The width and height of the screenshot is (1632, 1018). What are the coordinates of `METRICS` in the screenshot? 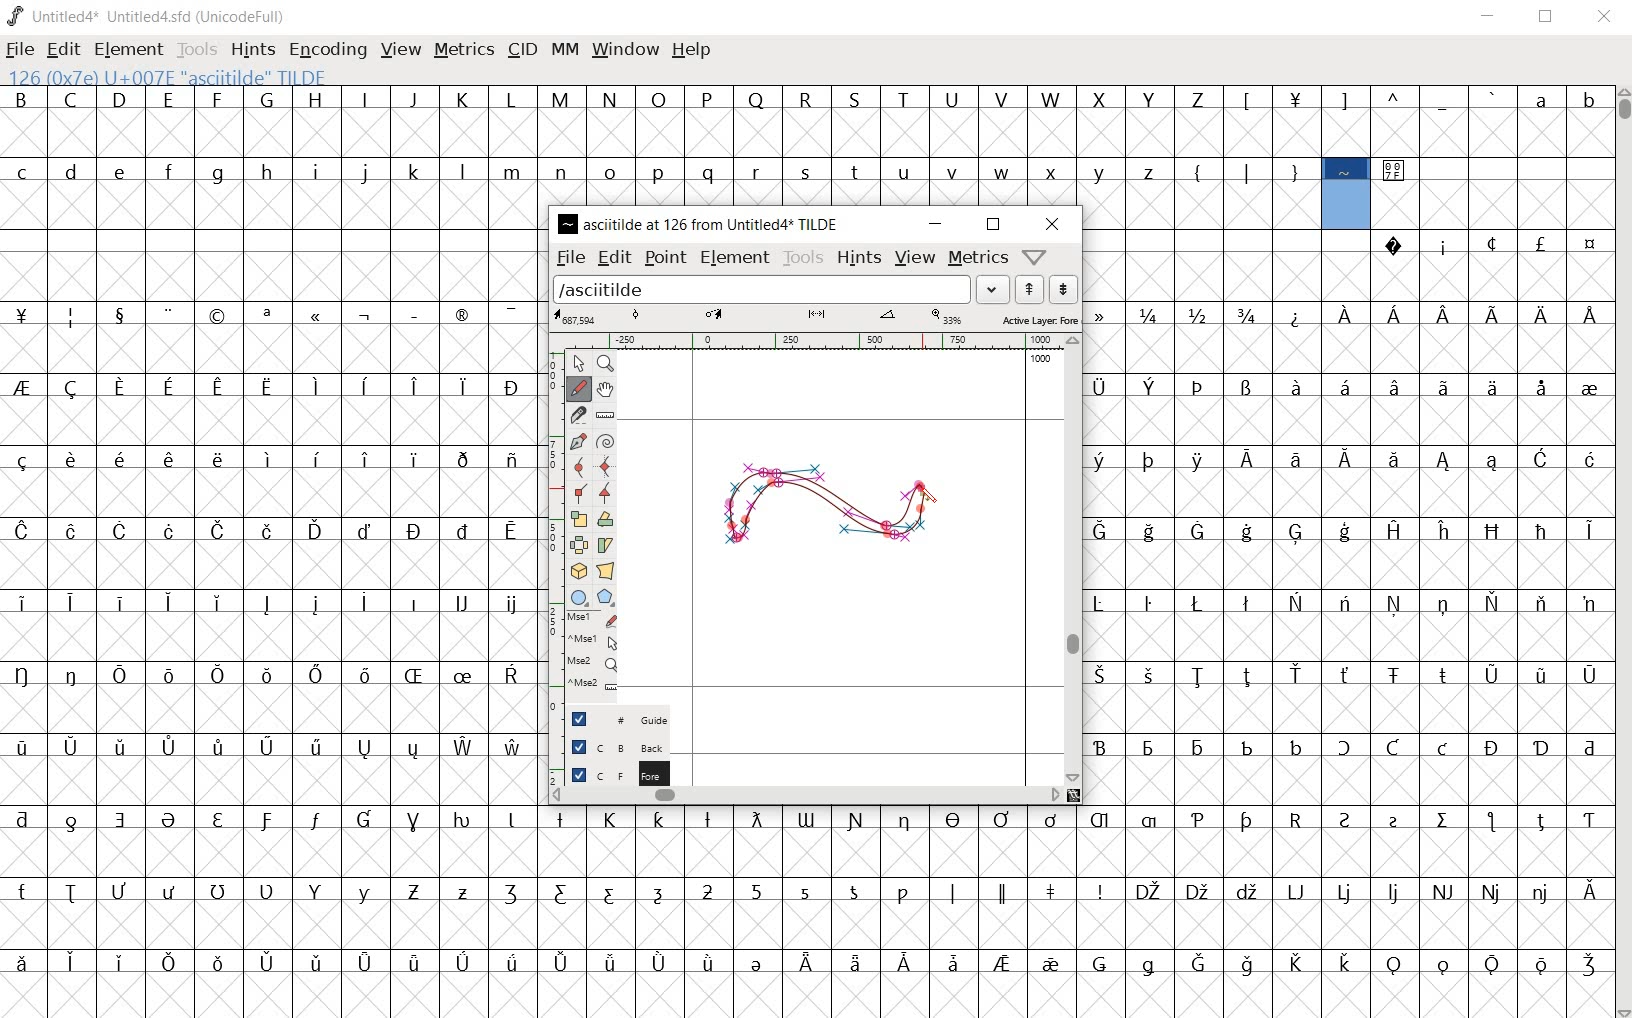 It's located at (463, 49).